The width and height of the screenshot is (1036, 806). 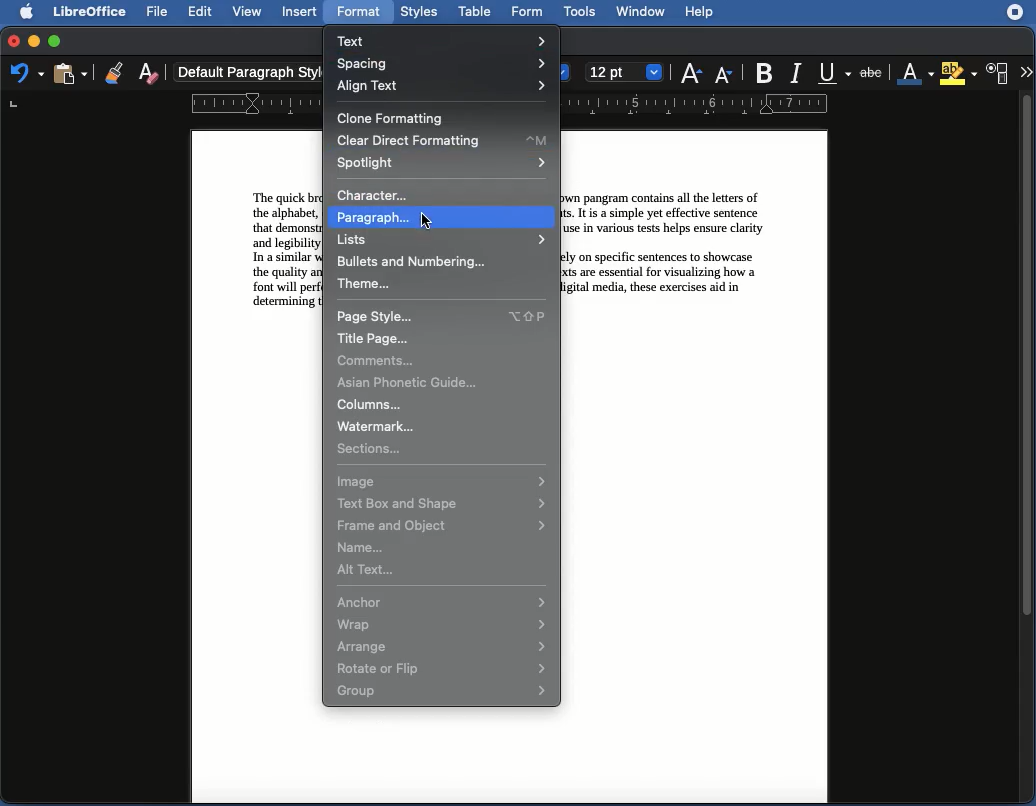 What do you see at coordinates (387, 362) in the screenshot?
I see `Comments` at bounding box center [387, 362].